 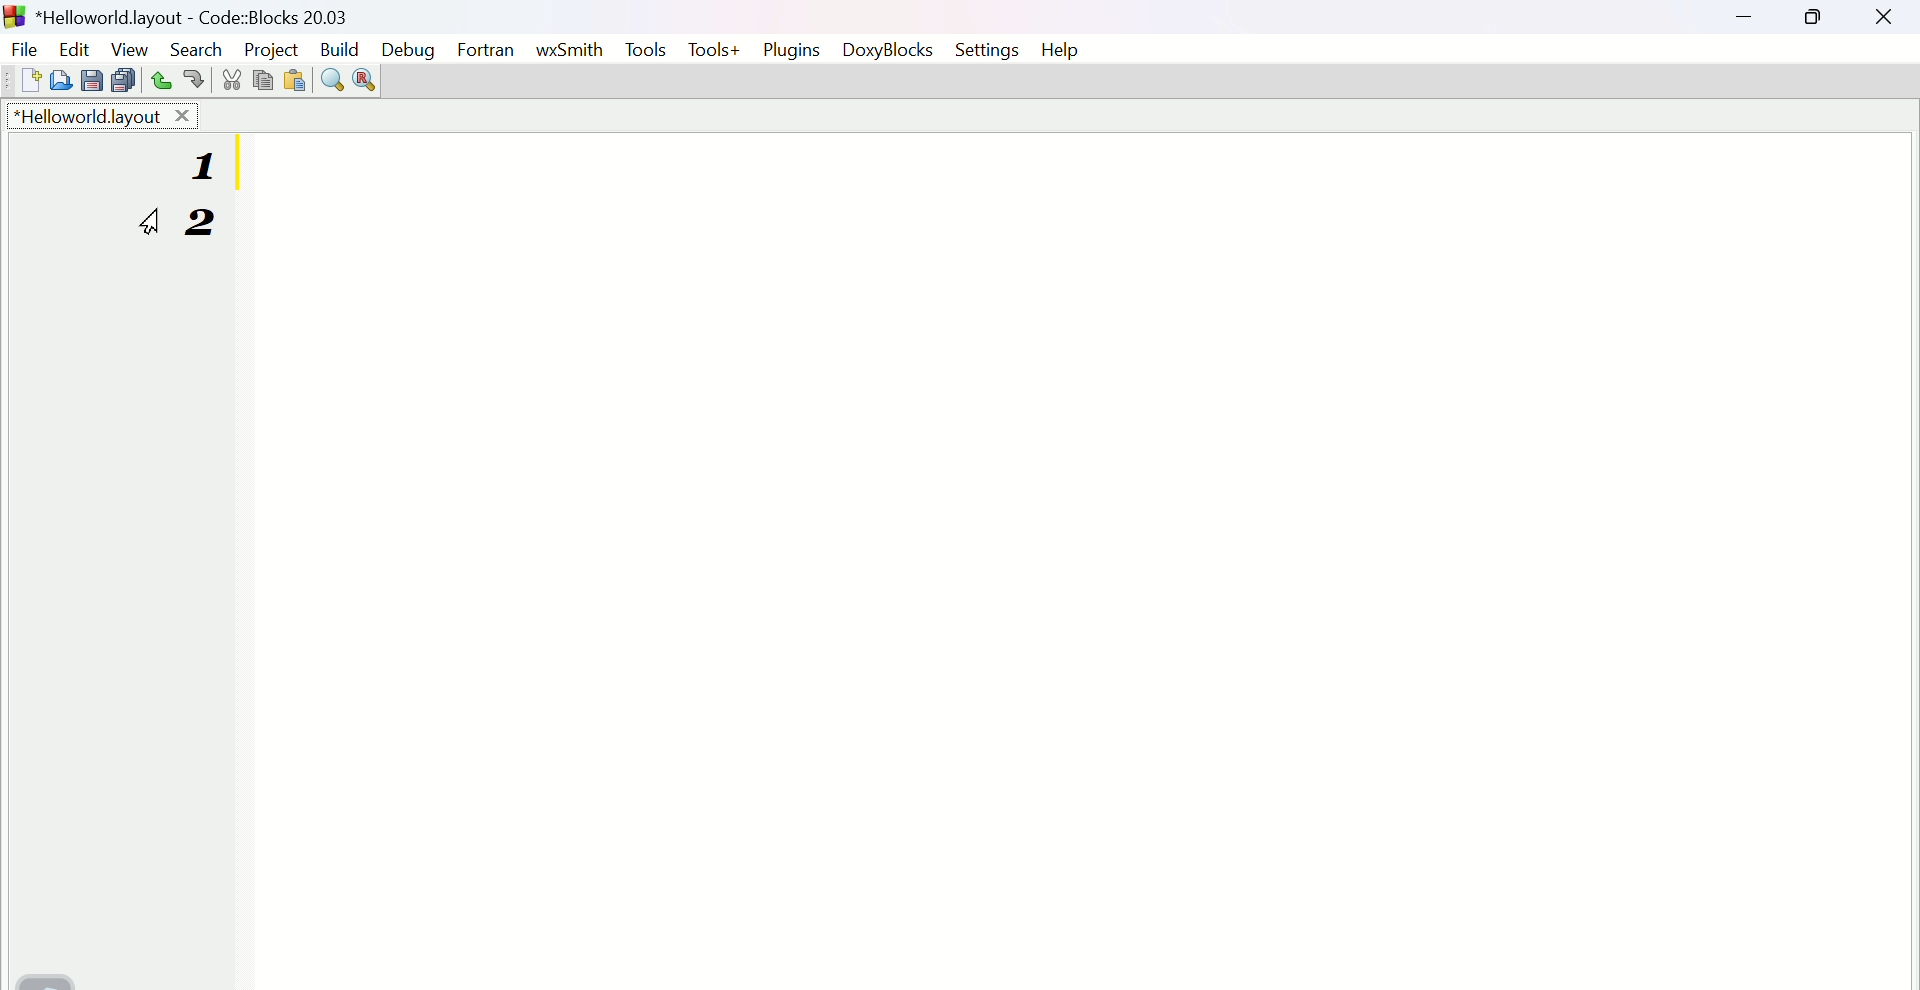 What do you see at coordinates (150, 223) in the screenshot?
I see `cursor` at bounding box center [150, 223].